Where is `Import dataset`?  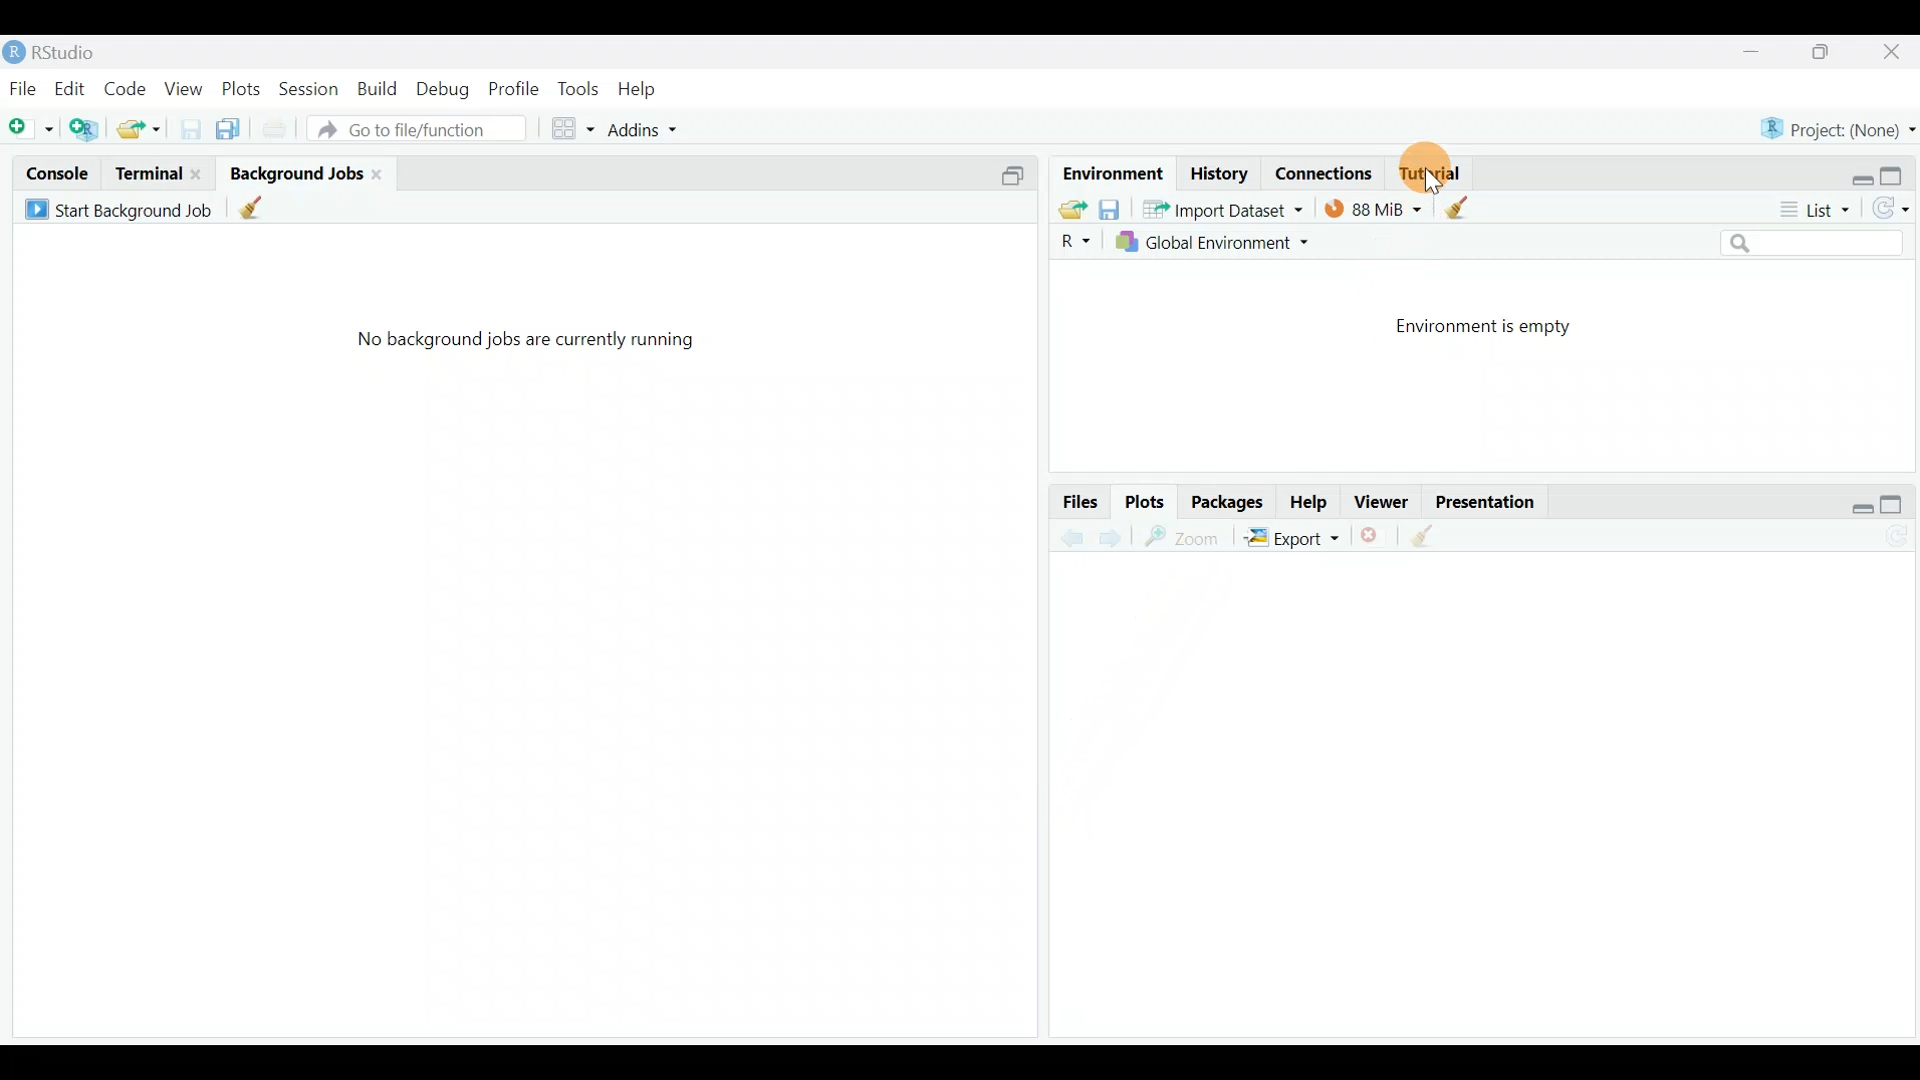 Import dataset is located at coordinates (1225, 211).